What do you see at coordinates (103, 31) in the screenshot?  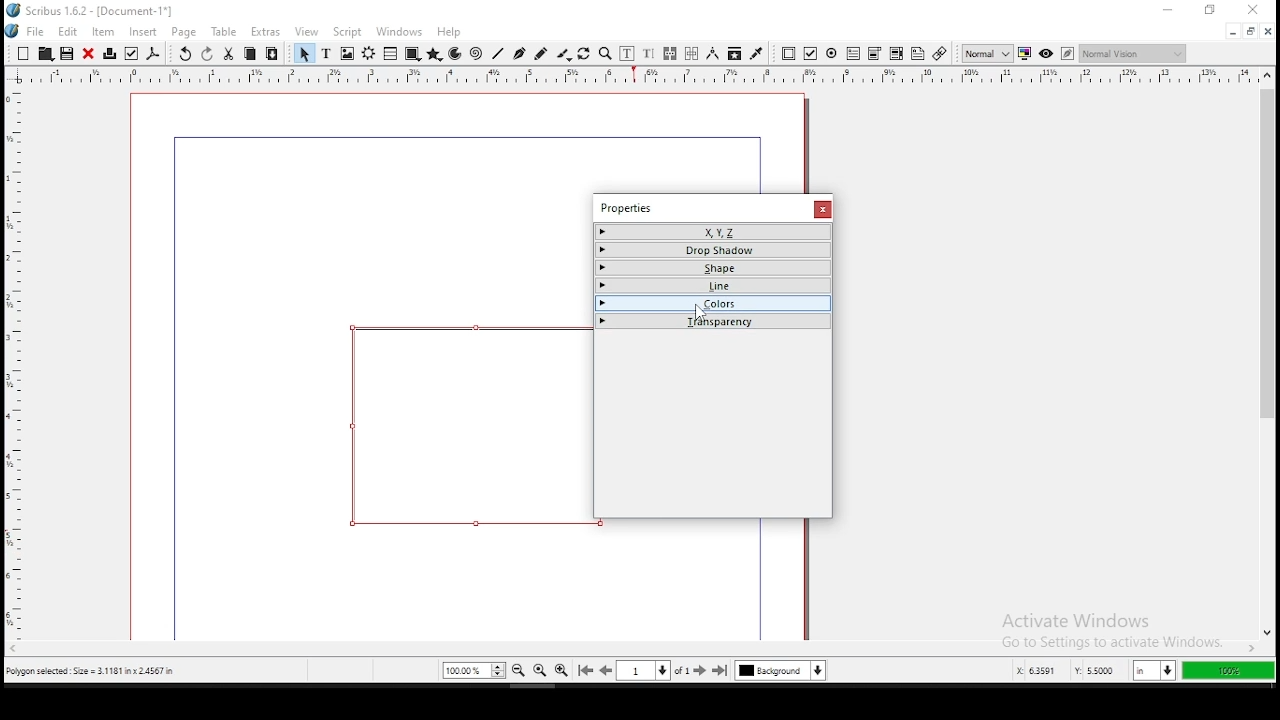 I see `item` at bounding box center [103, 31].